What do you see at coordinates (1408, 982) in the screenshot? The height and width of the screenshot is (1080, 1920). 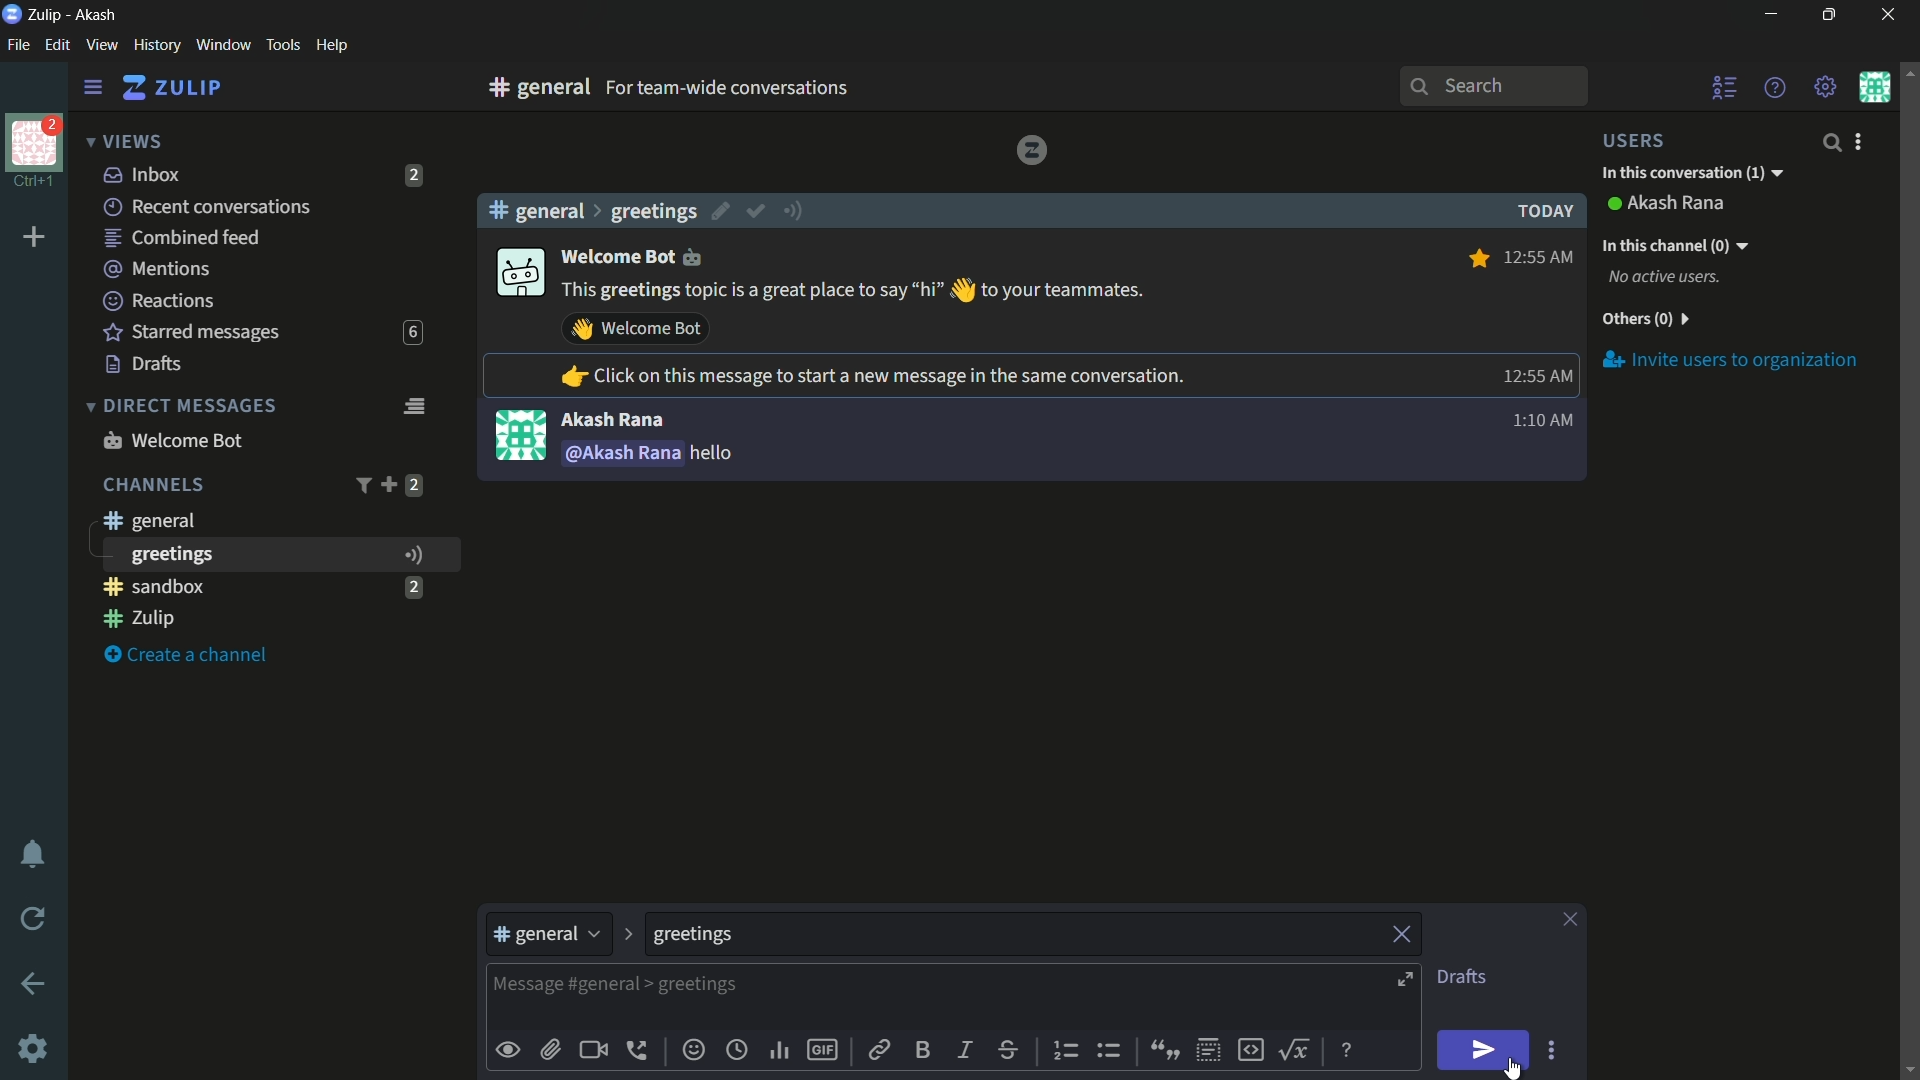 I see `expand` at bounding box center [1408, 982].